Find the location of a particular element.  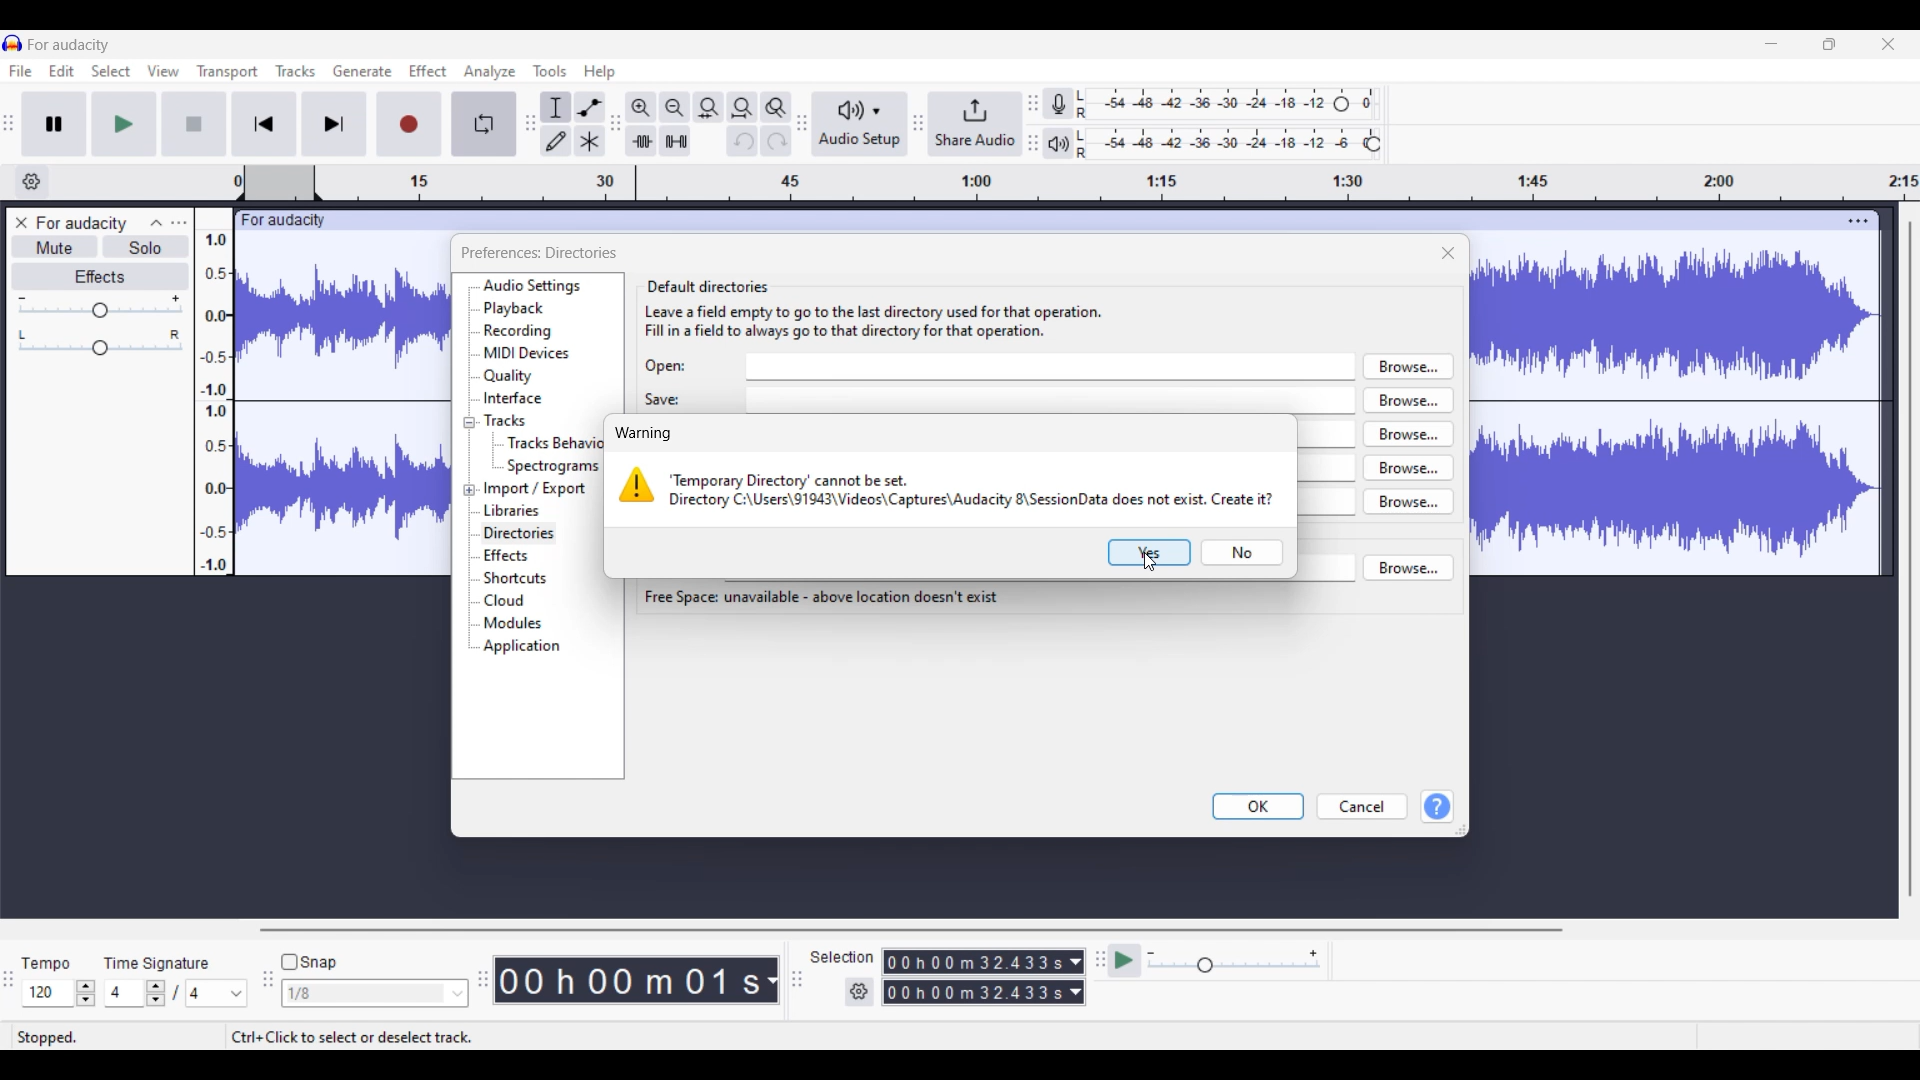

OK is located at coordinates (1260, 807).